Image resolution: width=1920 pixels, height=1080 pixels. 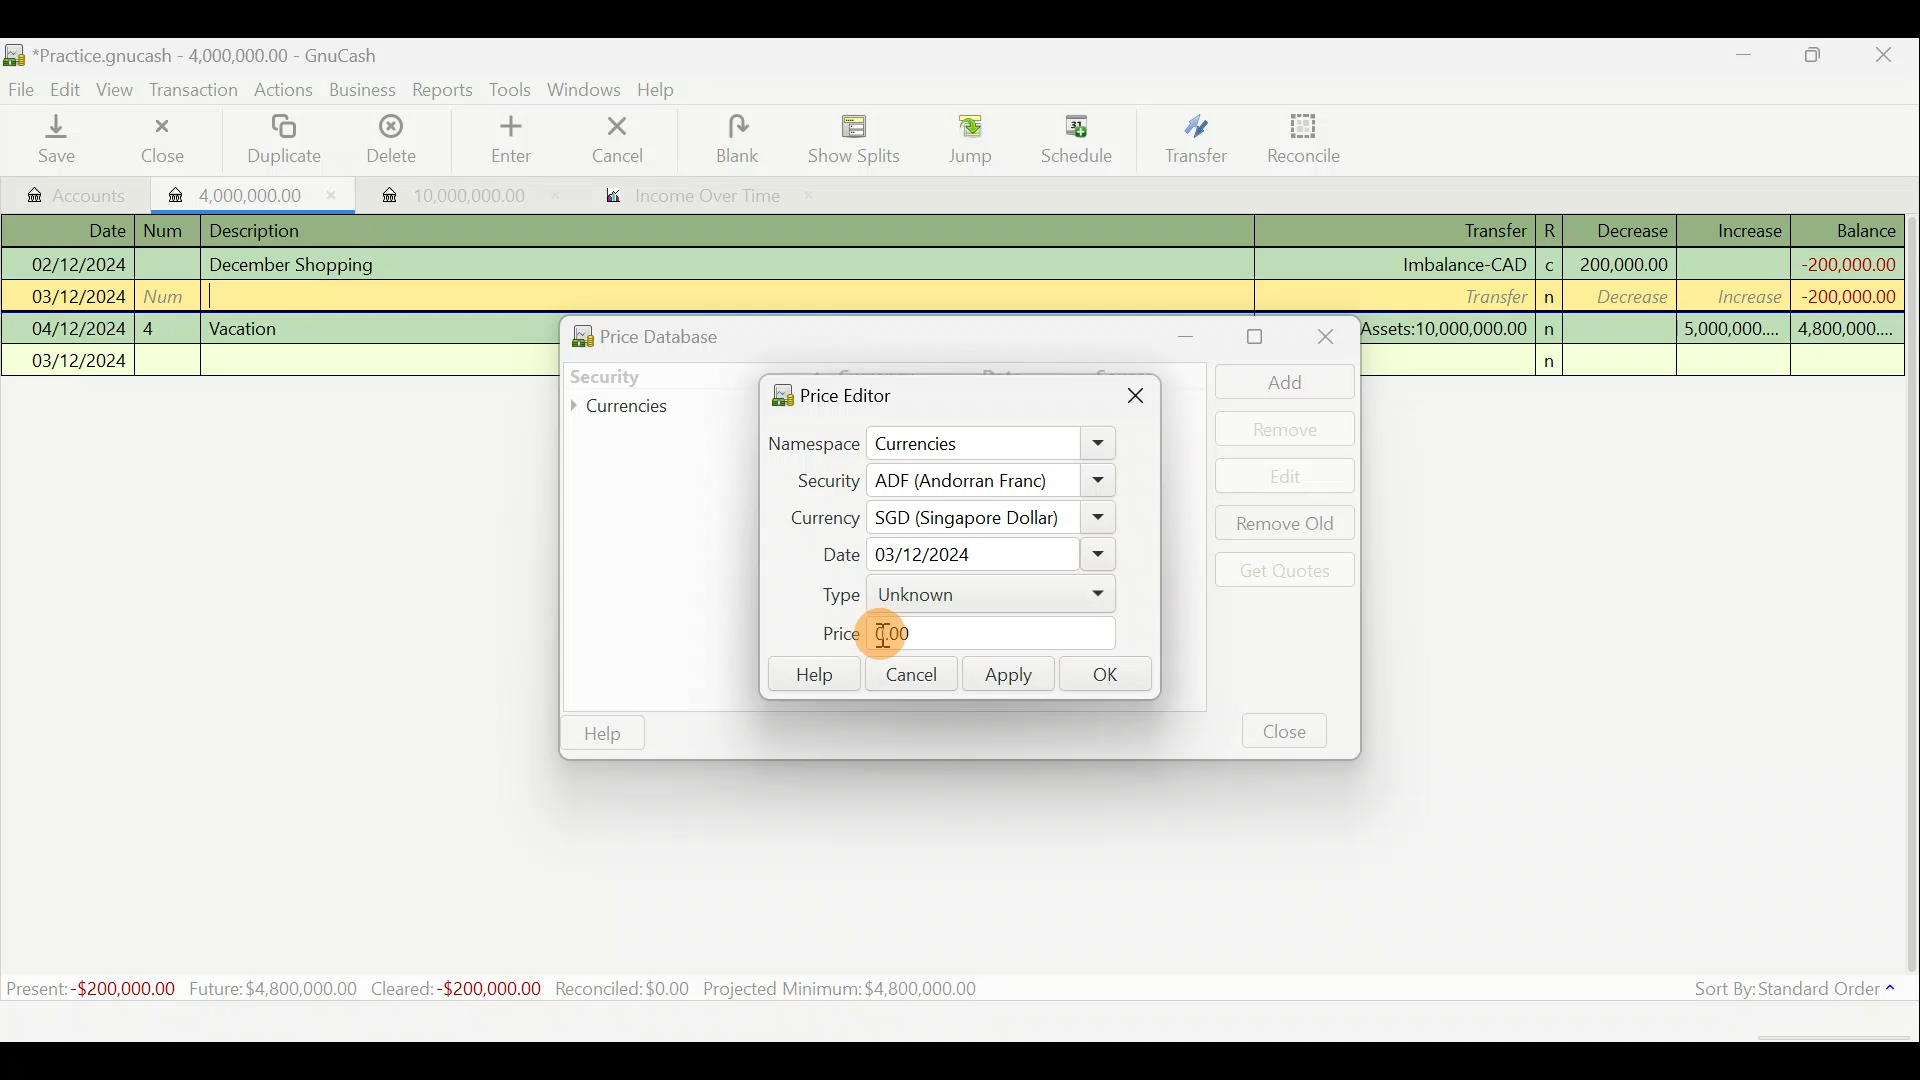 What do you see at coordinates (1281, 525) in the screenshot?
I see `Remove old` at bounding box center [1281, 525].